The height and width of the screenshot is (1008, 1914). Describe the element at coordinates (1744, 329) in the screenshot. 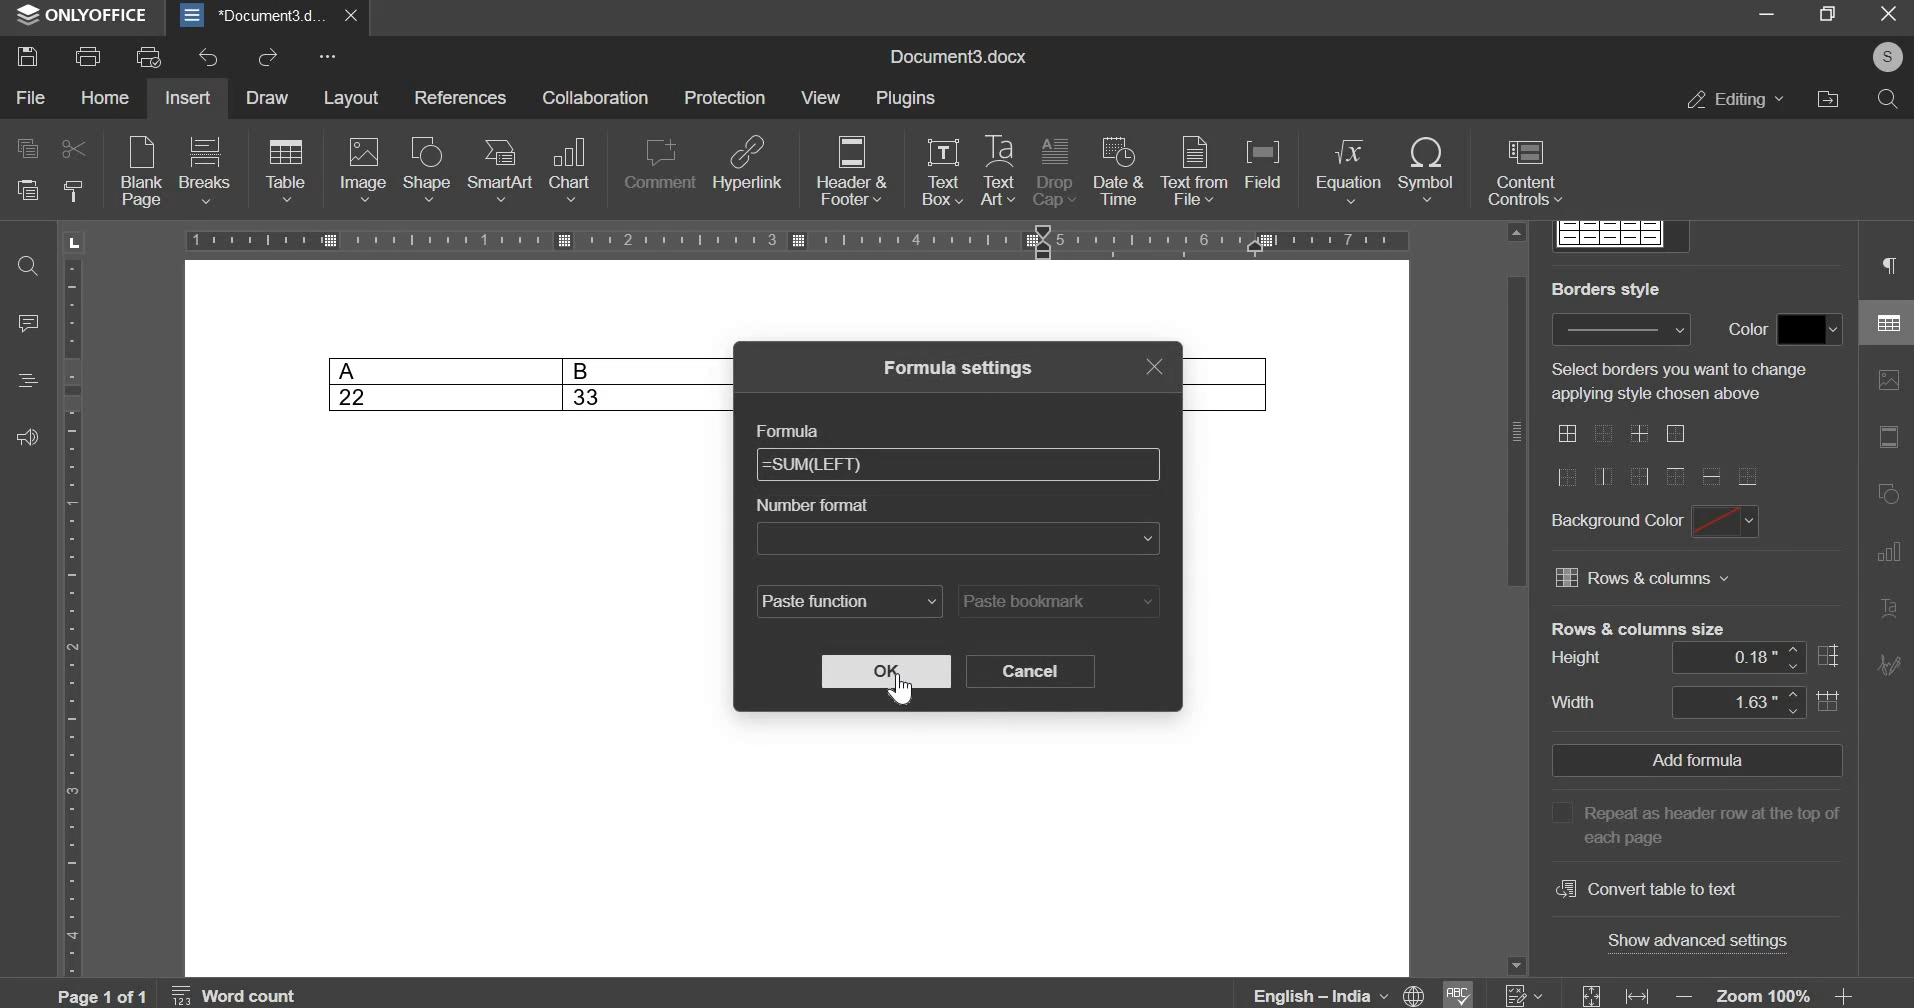

I see `Color` at that location.